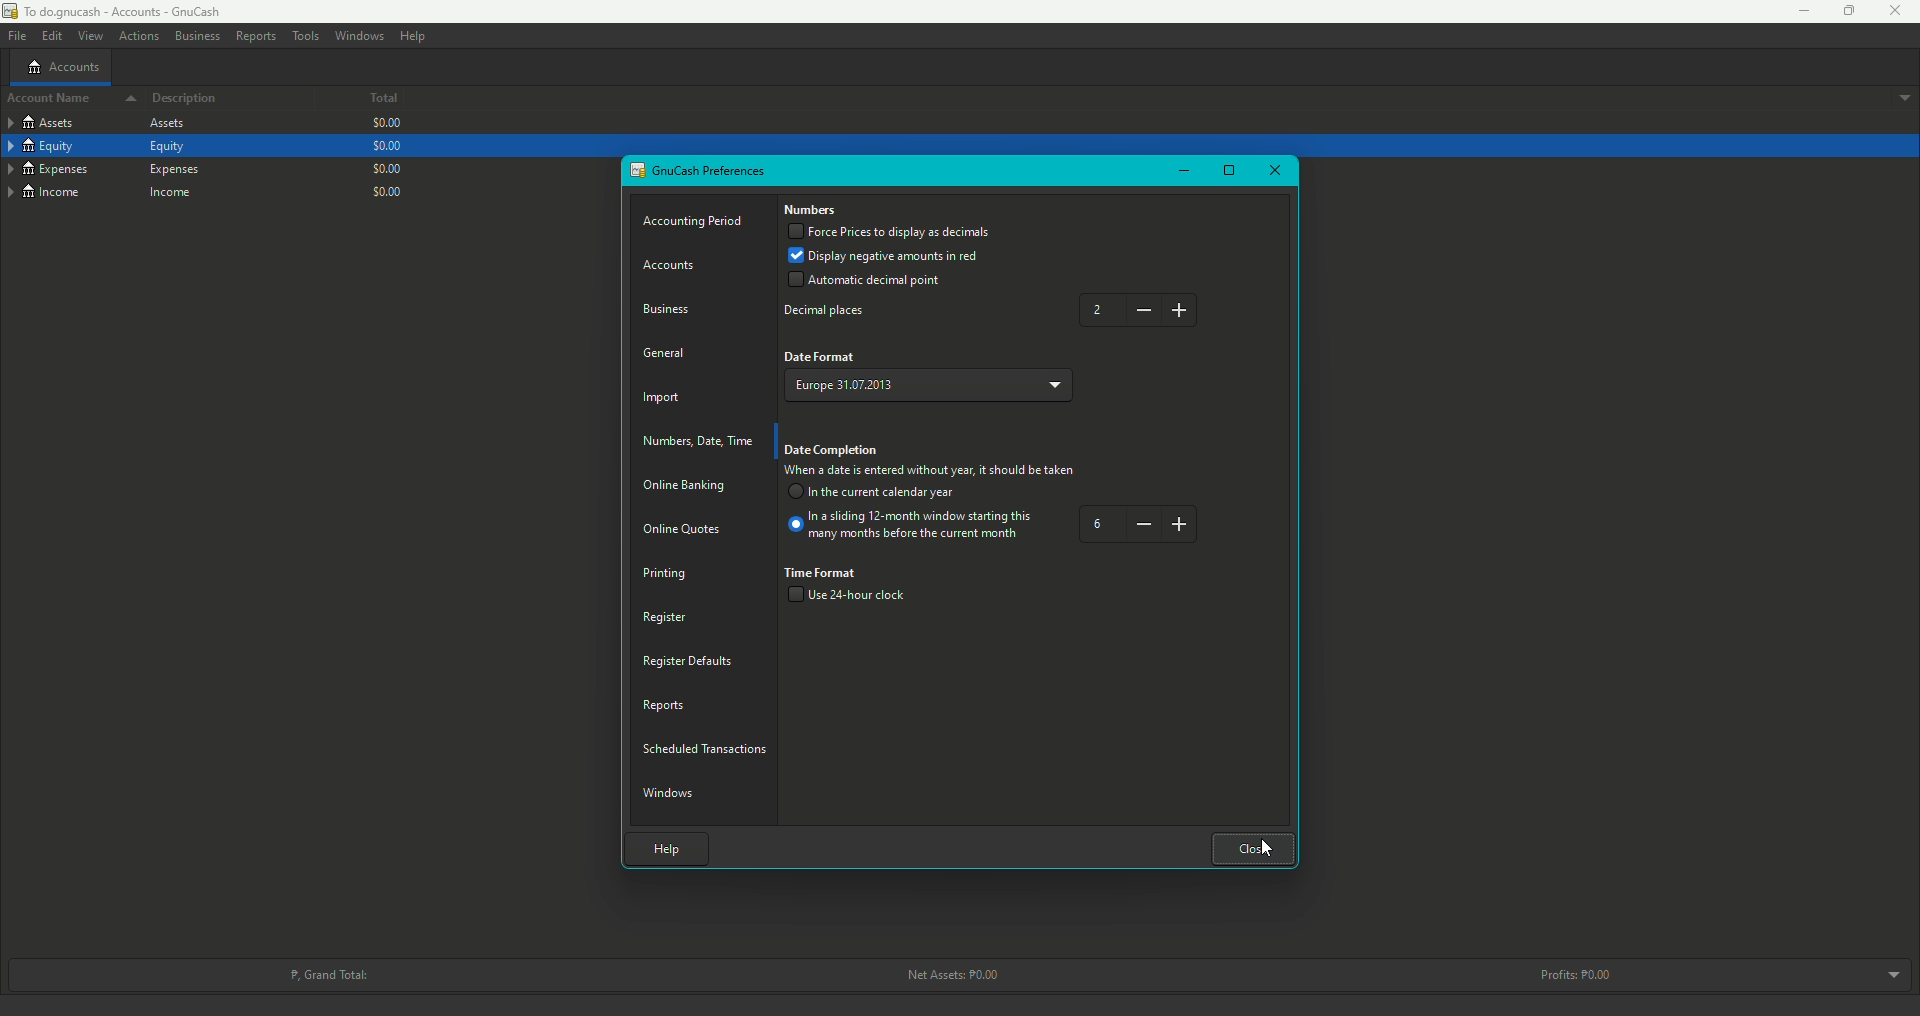 This screenshot has width=1920, height=1016. Describe the element at coordinates (933, 381) in the screenshot. I see `Locale` at that location.